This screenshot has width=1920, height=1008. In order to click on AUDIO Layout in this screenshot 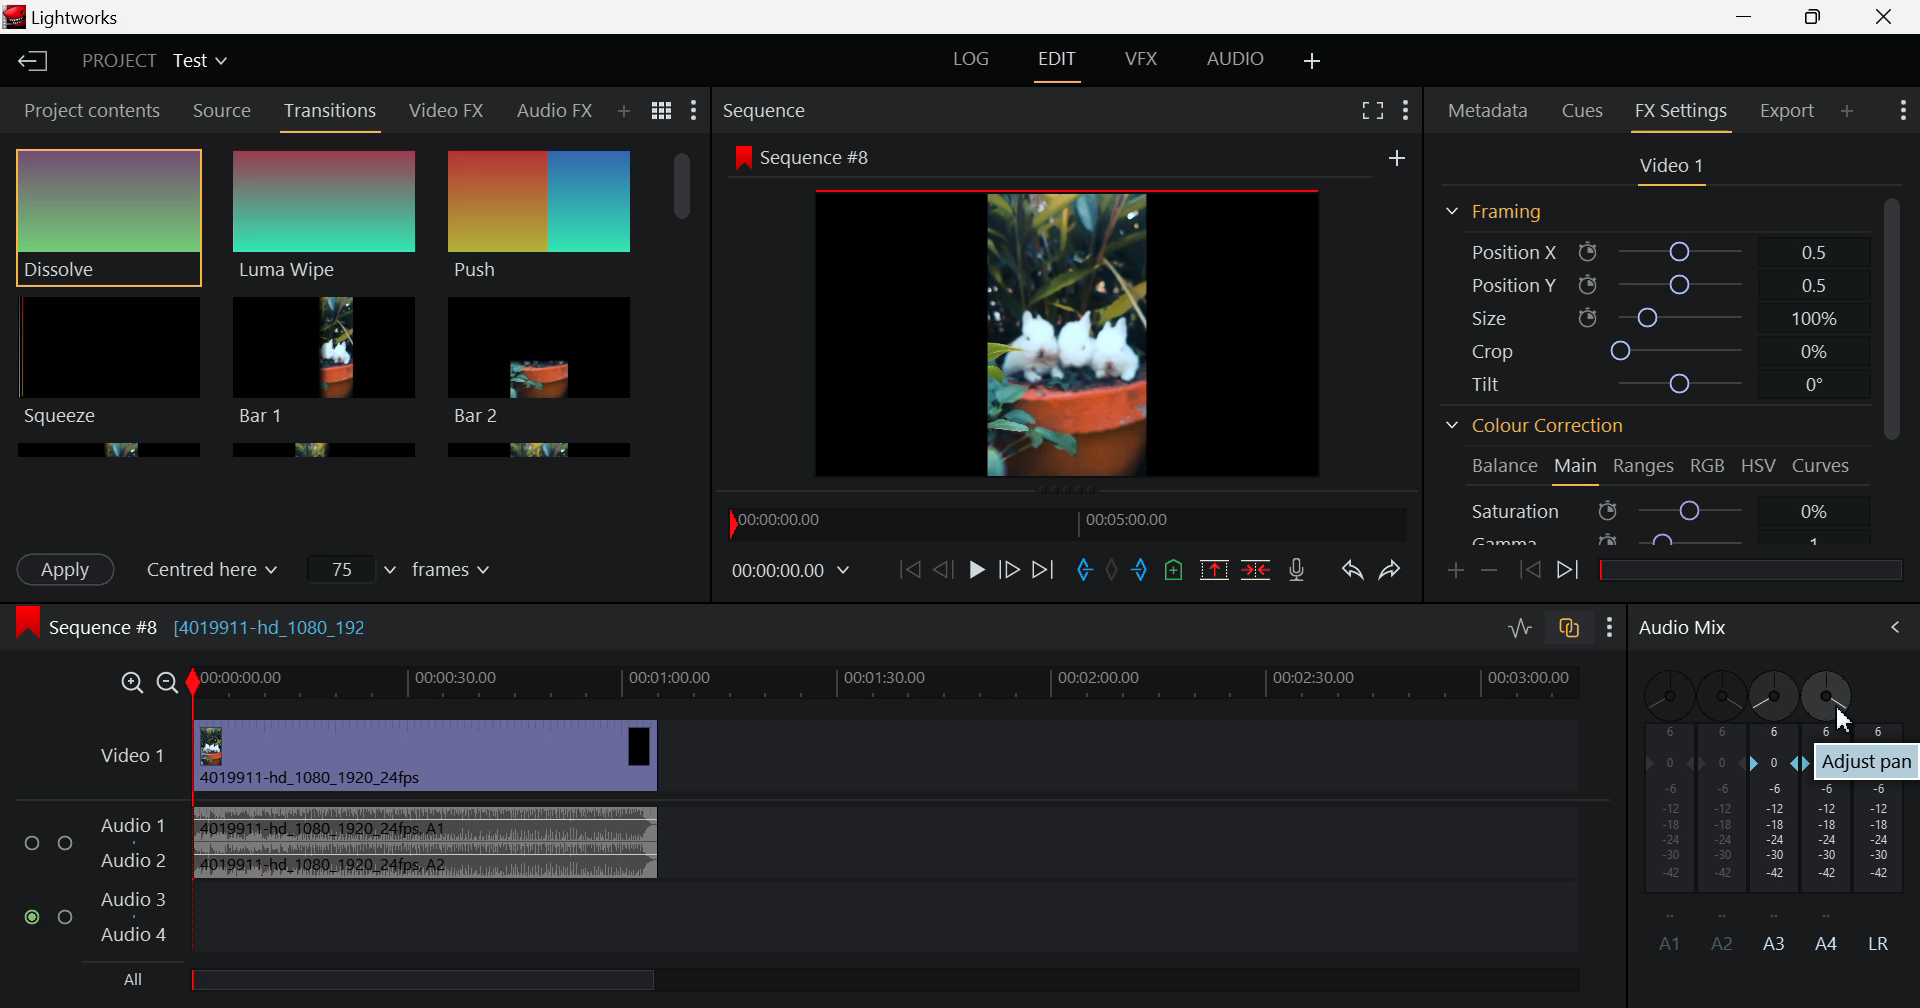, I will do `click(1240, 62)`.